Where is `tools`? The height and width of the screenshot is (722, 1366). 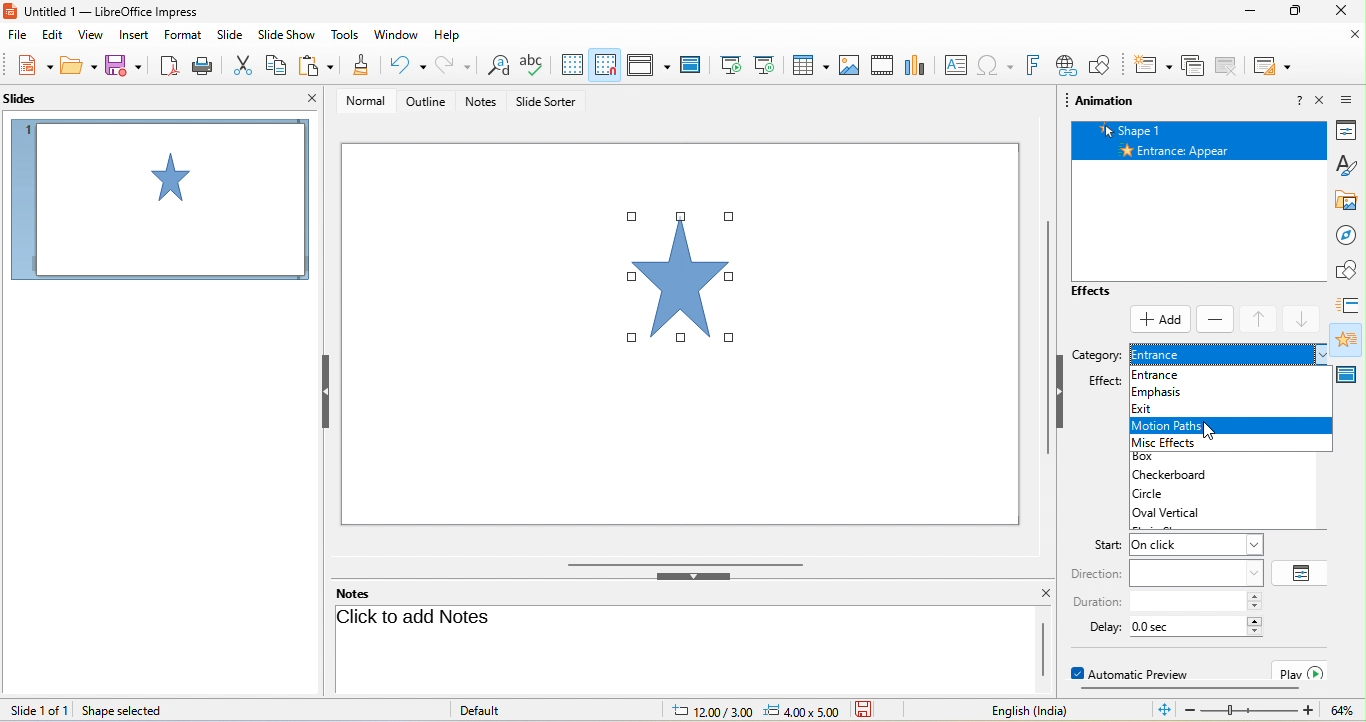 tools is located at coordinates (344, 36).